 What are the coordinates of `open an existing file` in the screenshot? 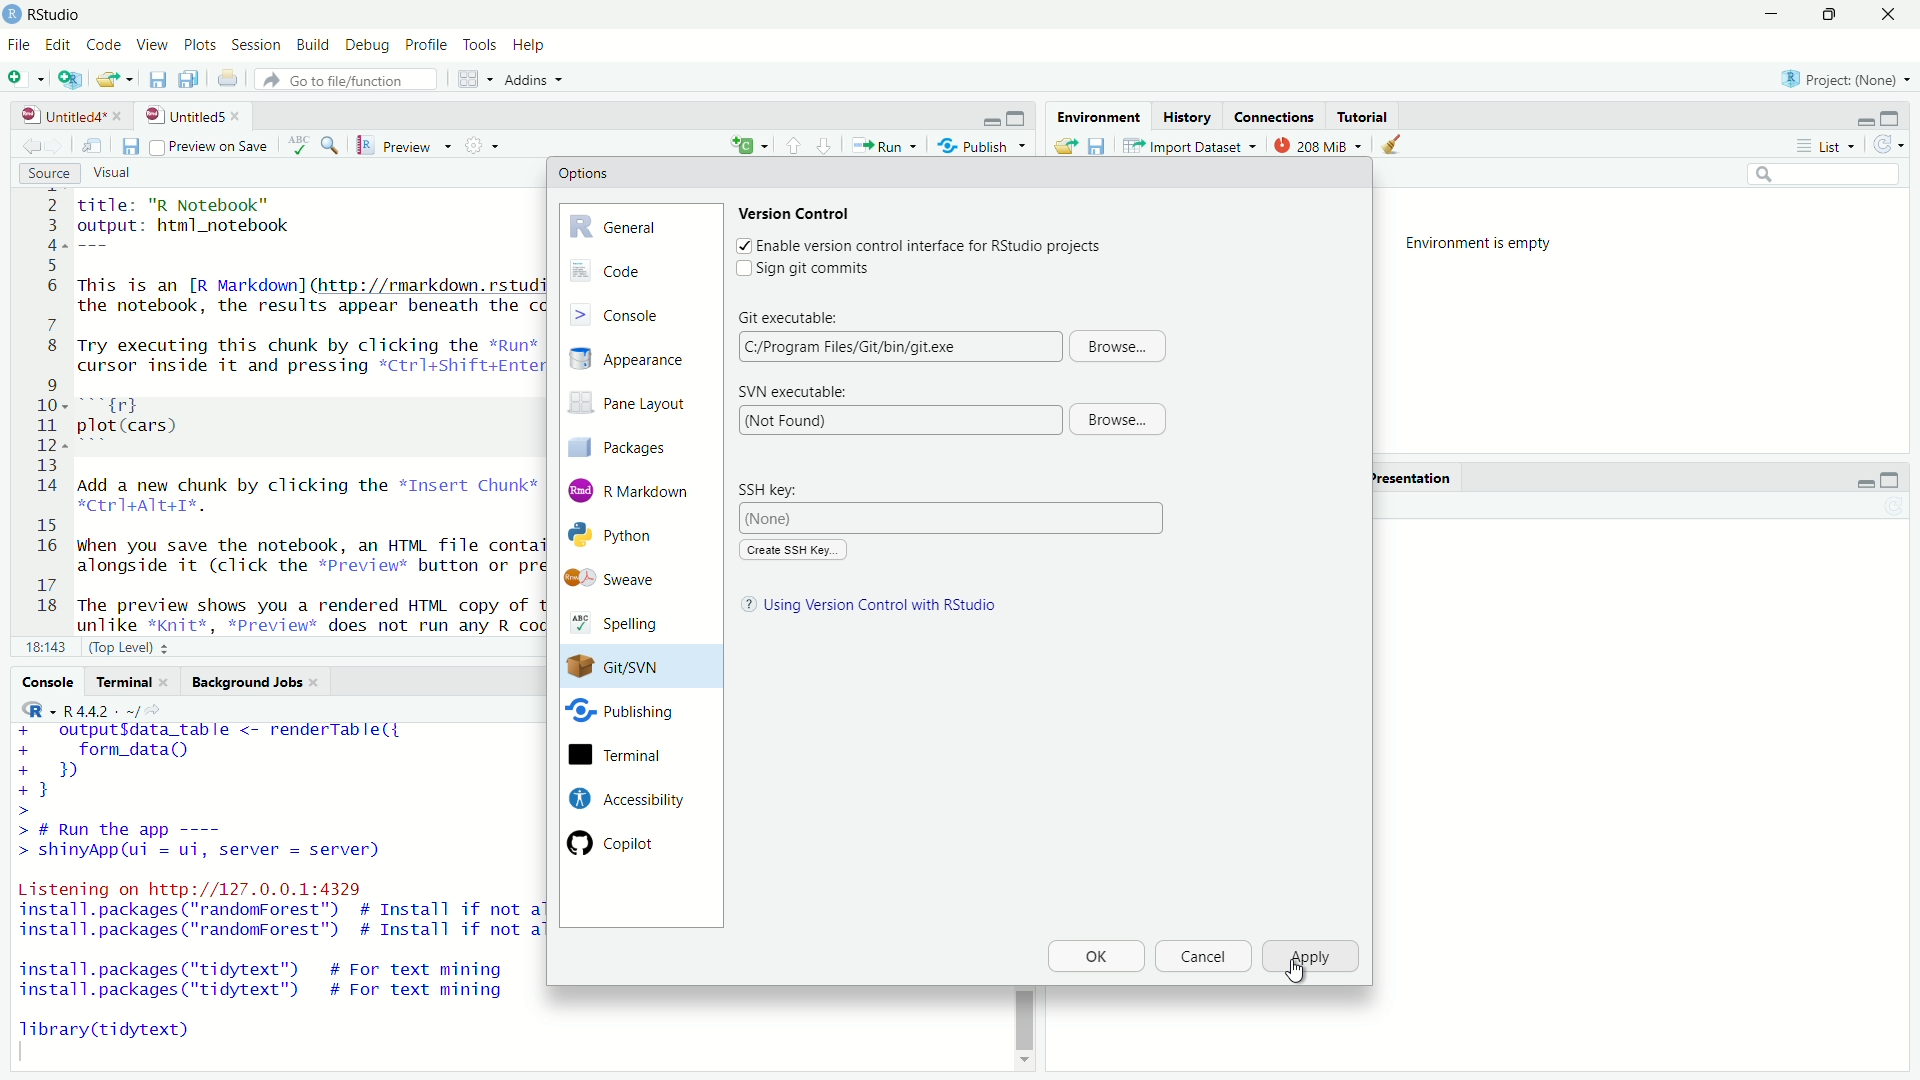 It's located at (116, 79).